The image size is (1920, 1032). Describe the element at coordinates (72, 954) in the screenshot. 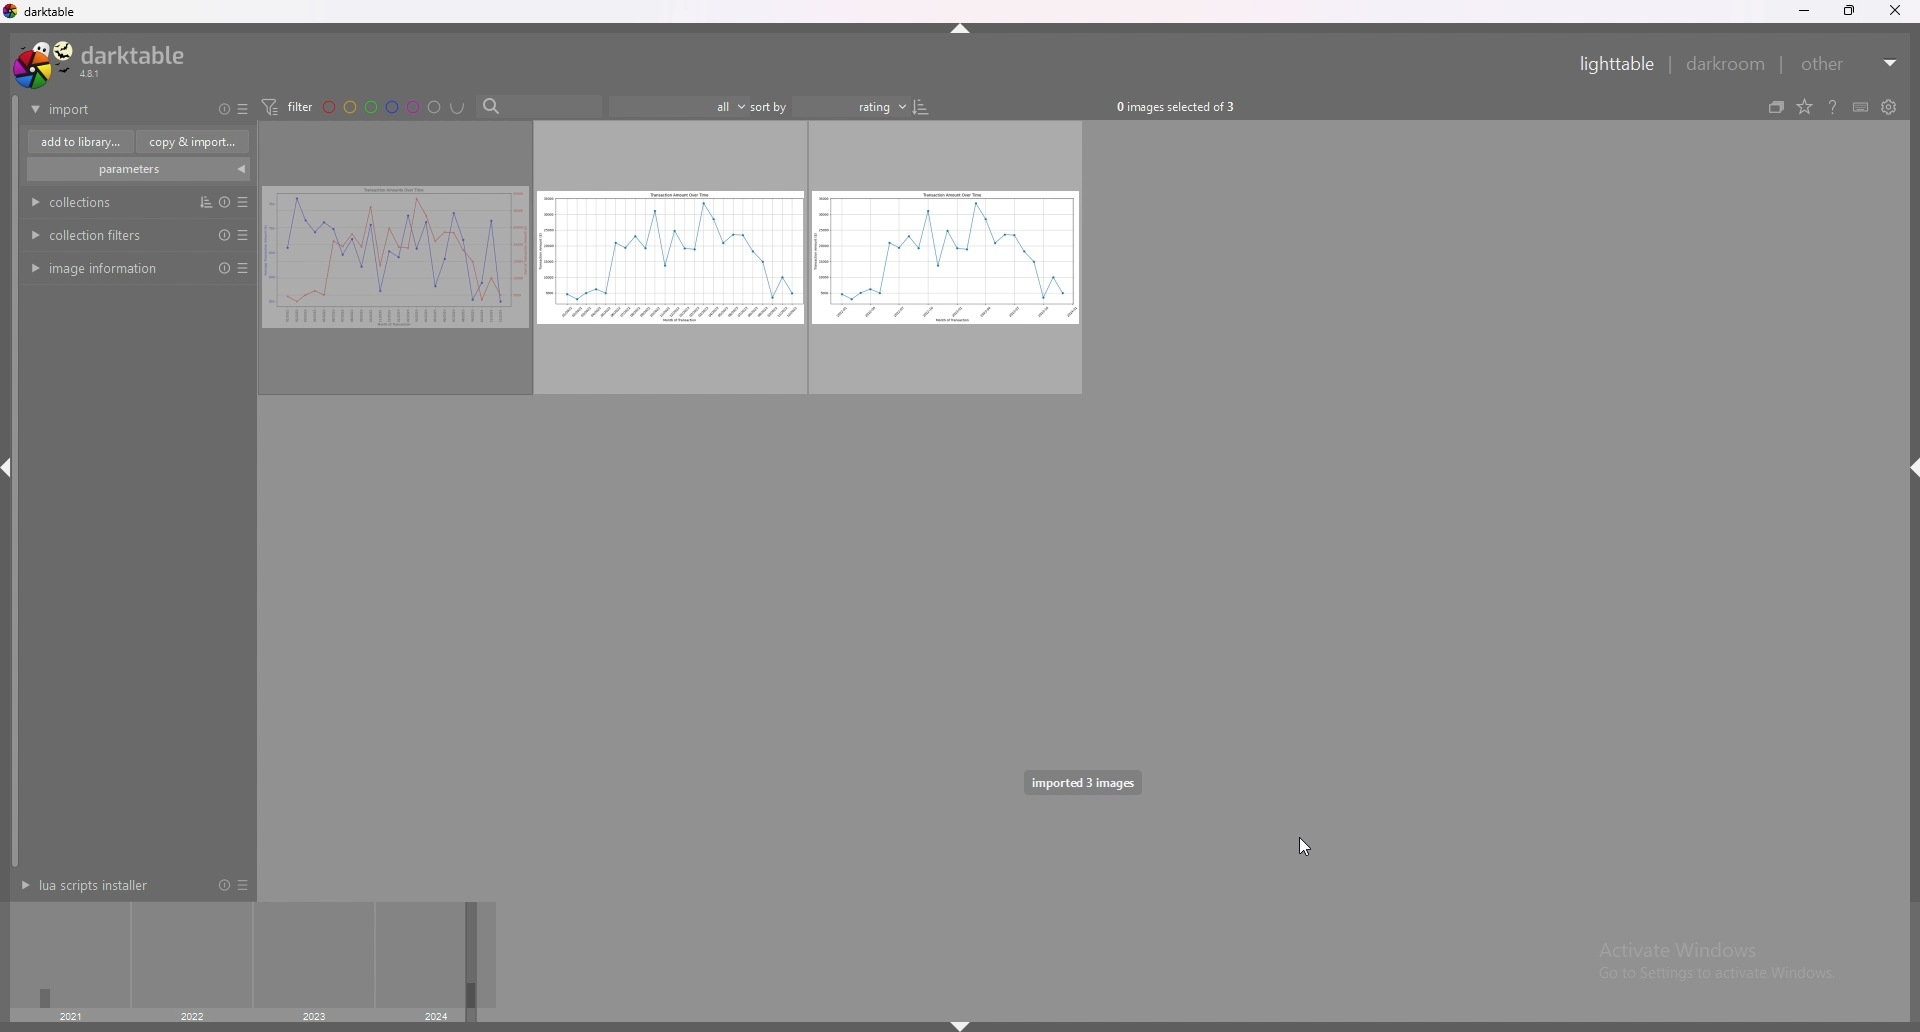

I see `time selector` at that location.